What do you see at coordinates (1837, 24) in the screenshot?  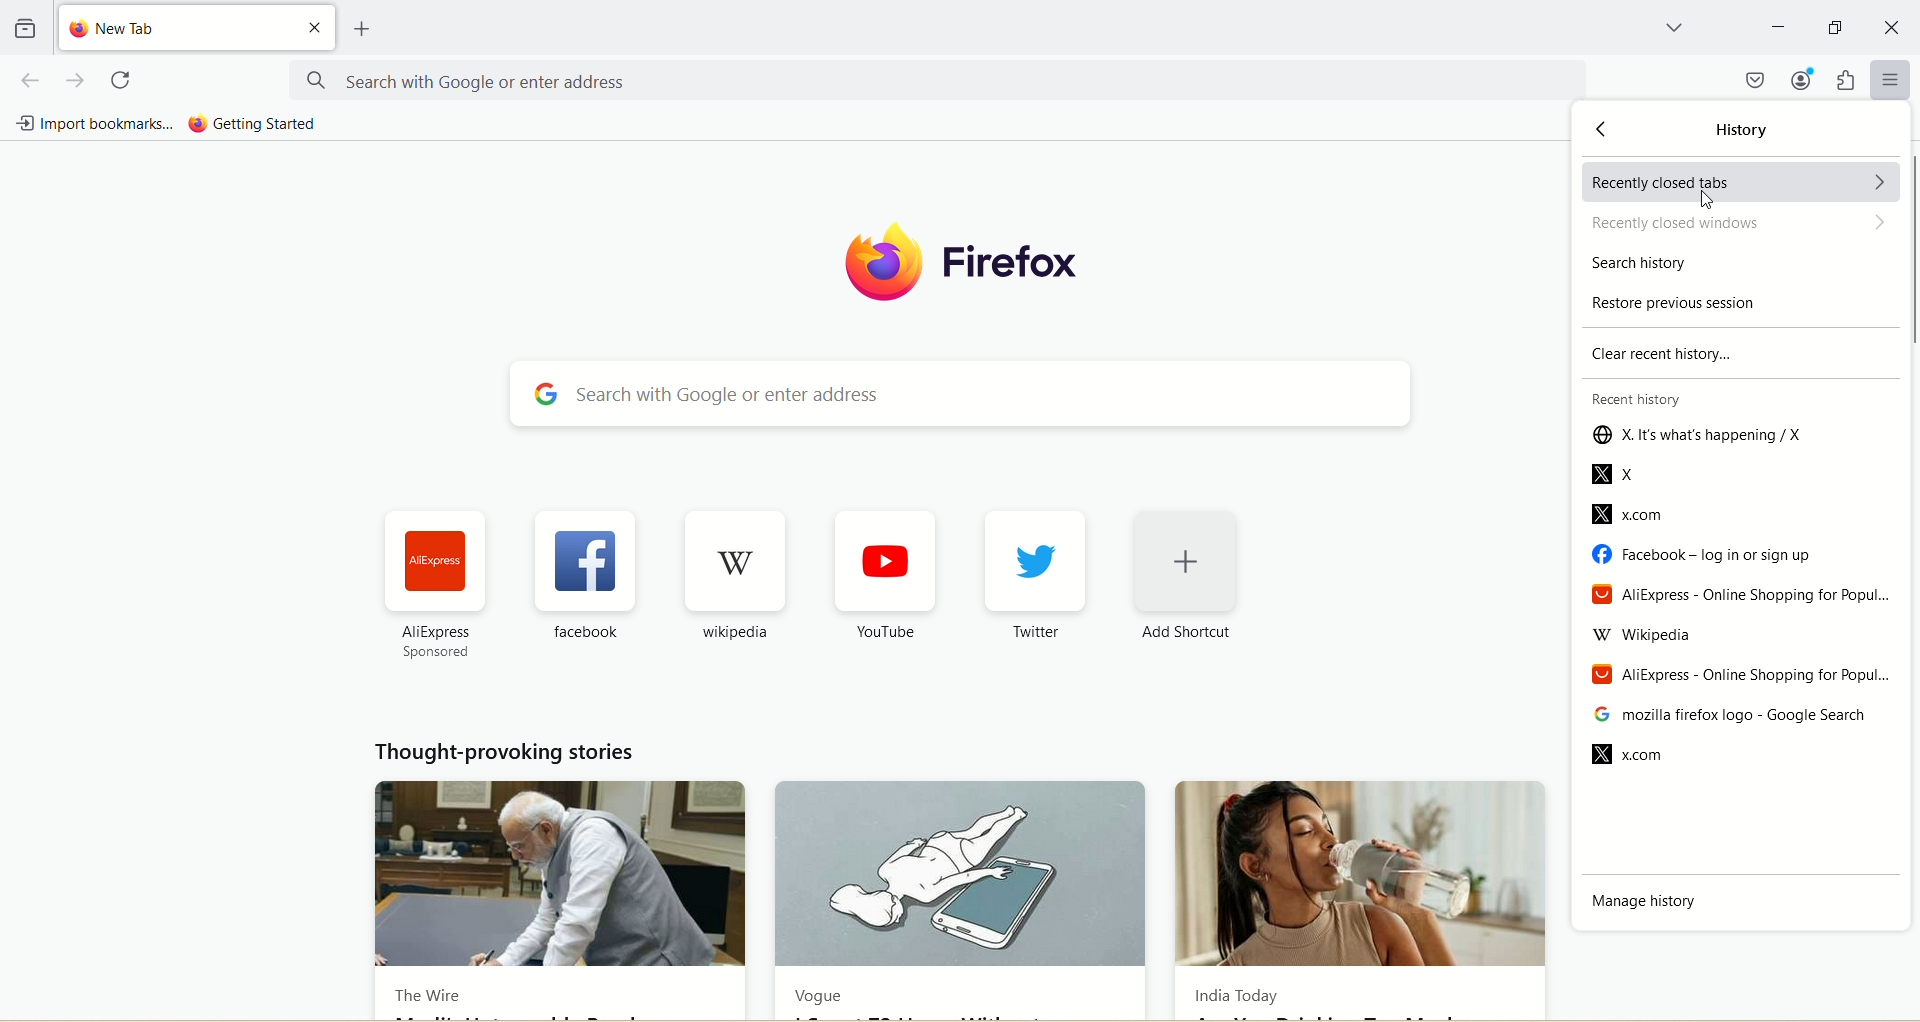 I see `maximize` at bounding box center [1837, 24].